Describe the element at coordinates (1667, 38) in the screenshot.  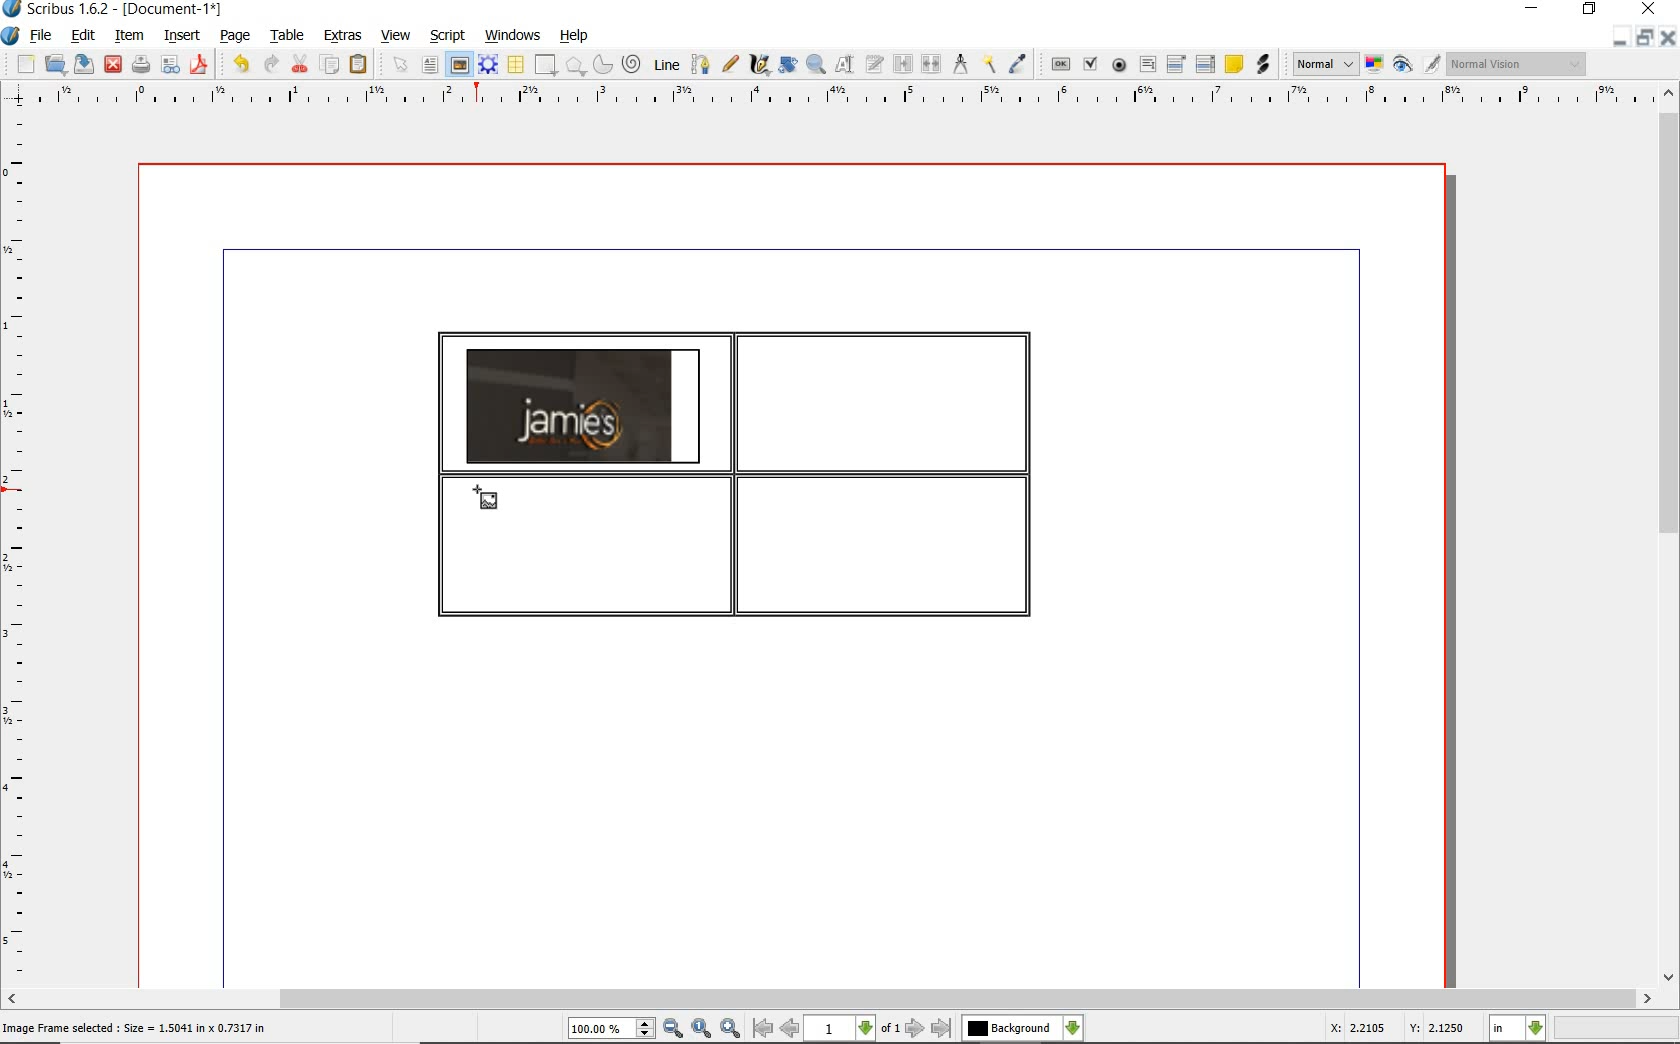
I see `close` at that location.